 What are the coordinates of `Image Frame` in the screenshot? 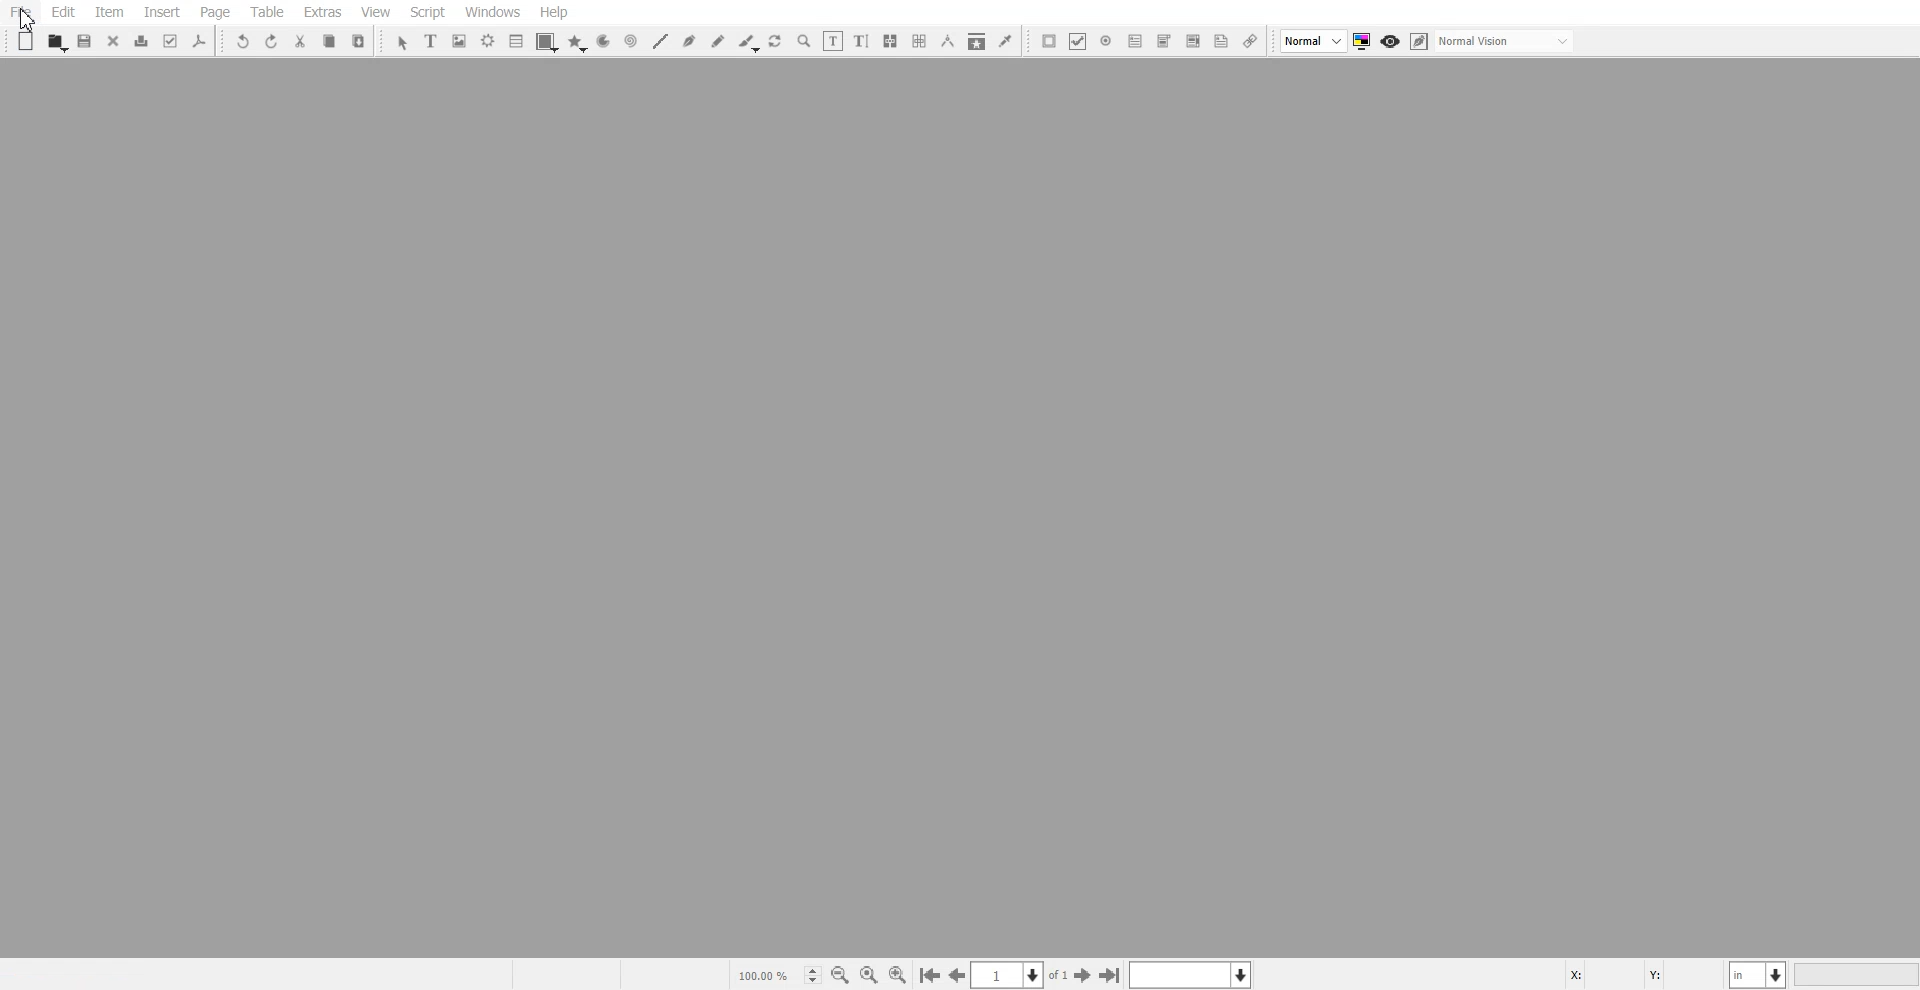 It's located at (460, 41).